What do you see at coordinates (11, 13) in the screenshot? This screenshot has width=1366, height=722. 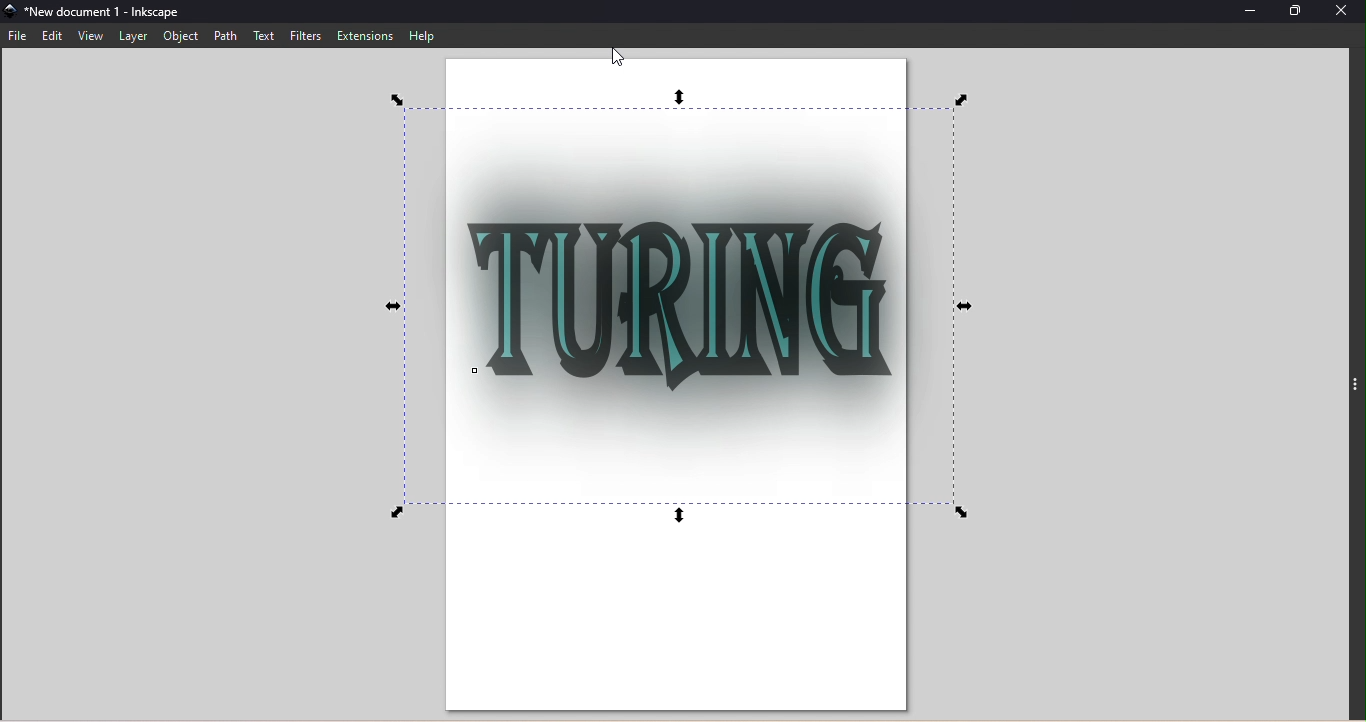 I see `app icon` at bounding box center [11, 13].